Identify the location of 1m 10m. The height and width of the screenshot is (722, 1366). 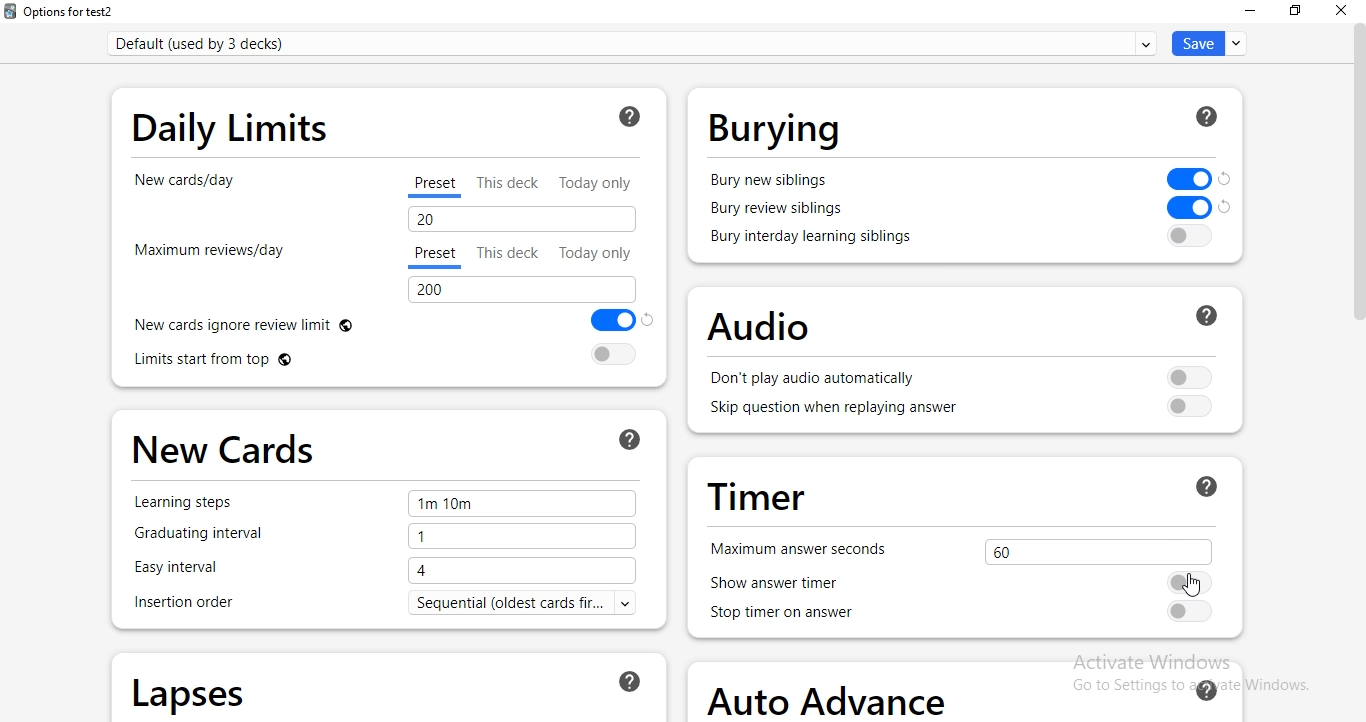
(524, 506).